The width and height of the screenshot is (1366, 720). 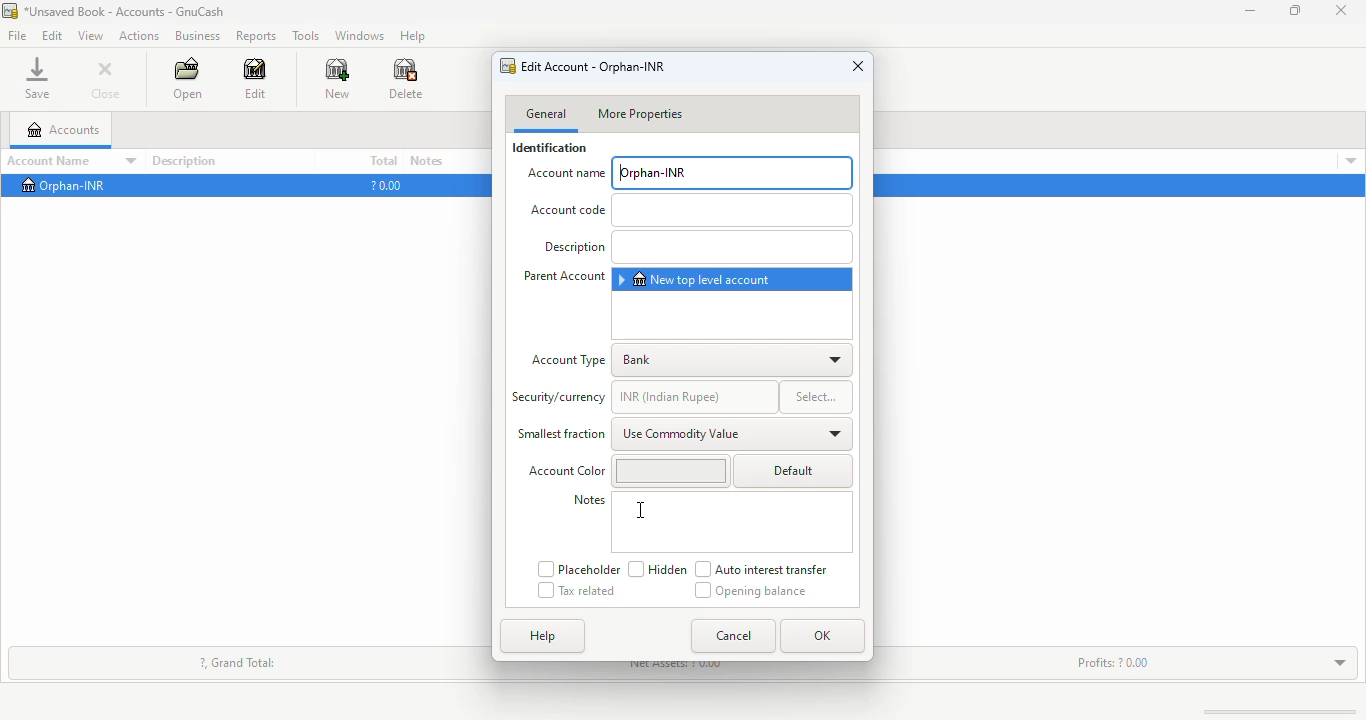 I want to click on close, so click(x=1341, y=10).